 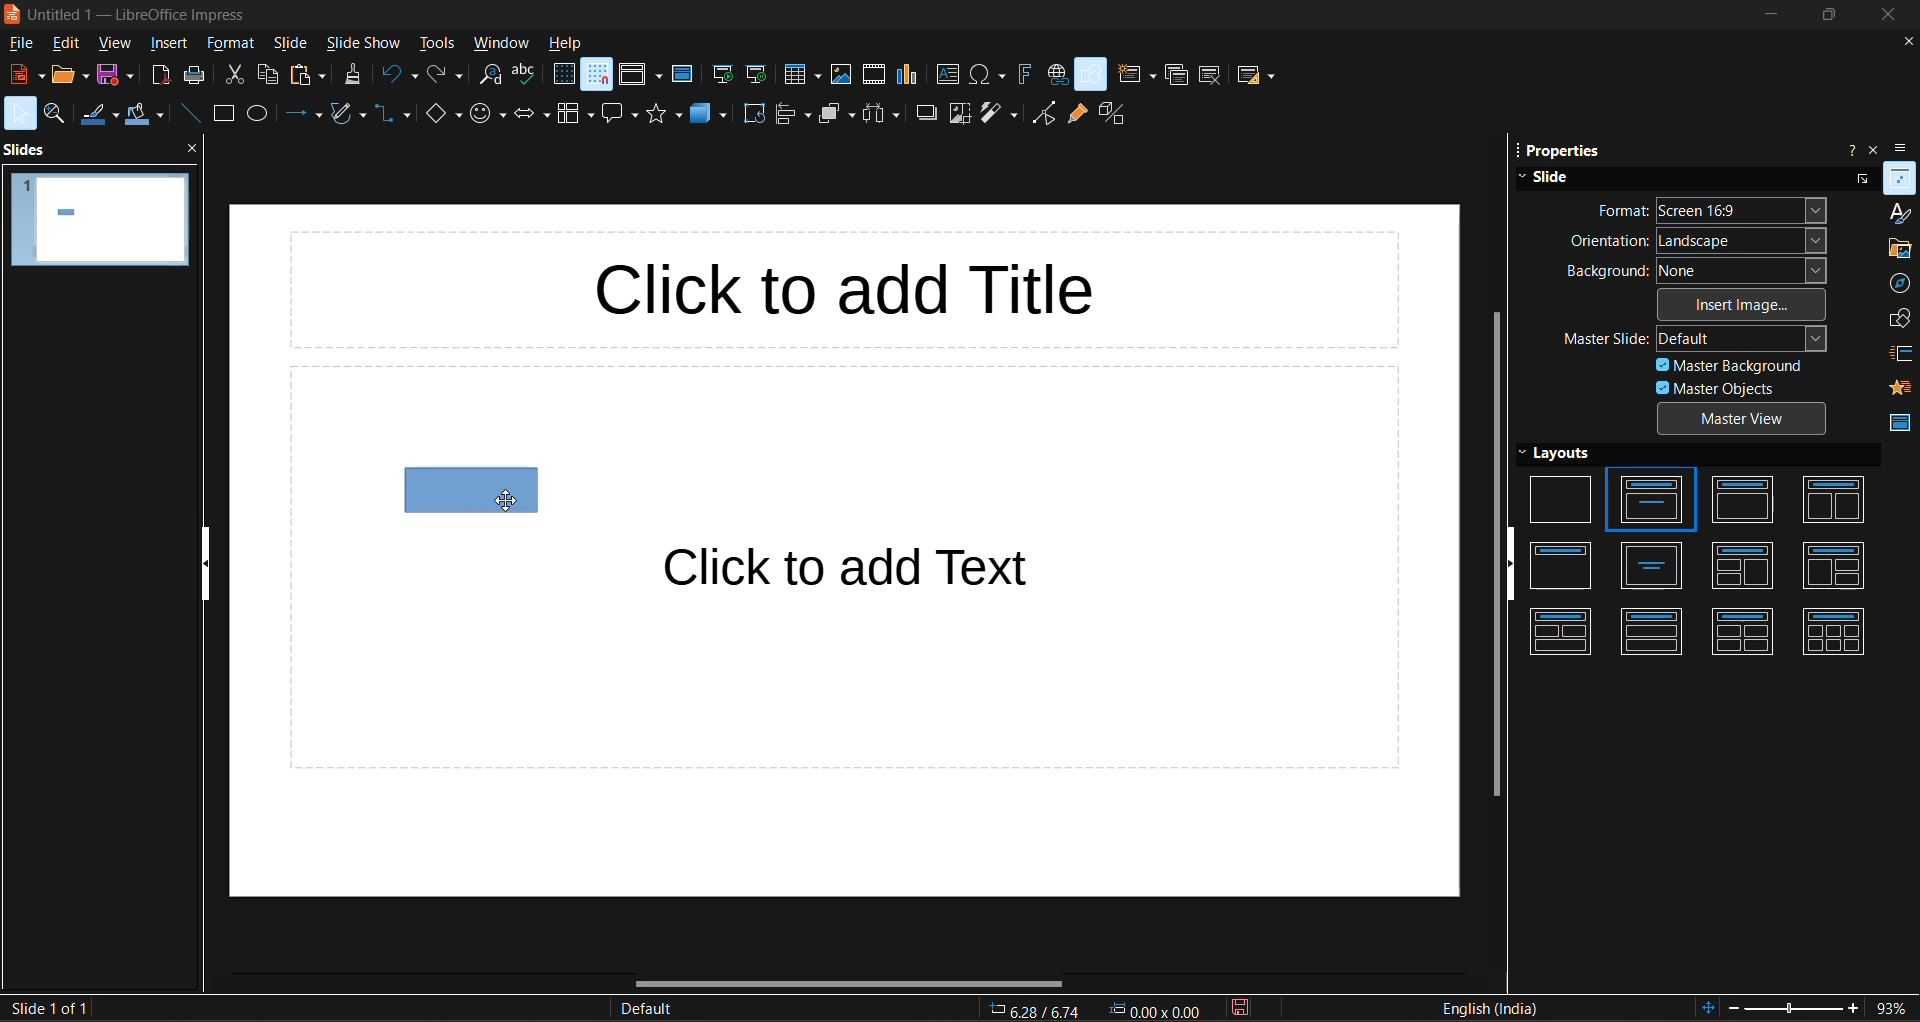 I want to click on display viewss, so click(x=641, y=74).